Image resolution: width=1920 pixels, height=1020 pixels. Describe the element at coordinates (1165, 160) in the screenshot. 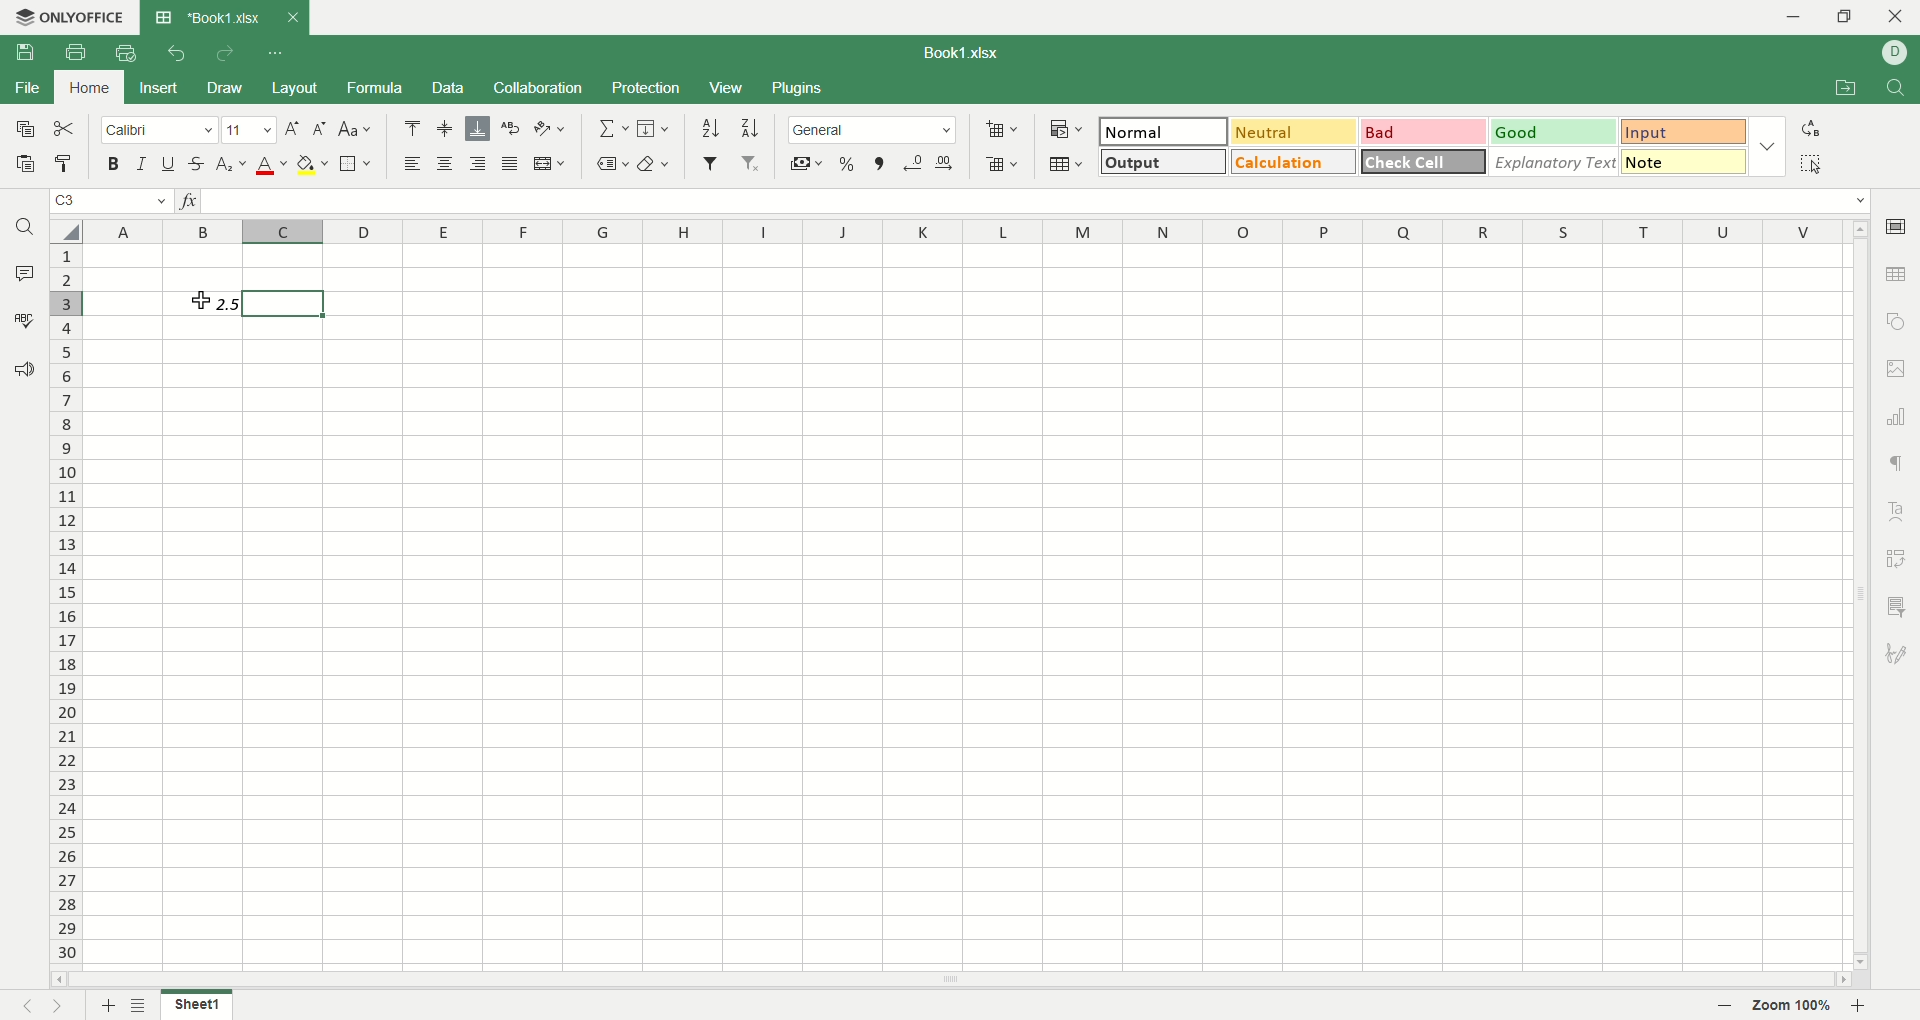

I see `output` at that location.